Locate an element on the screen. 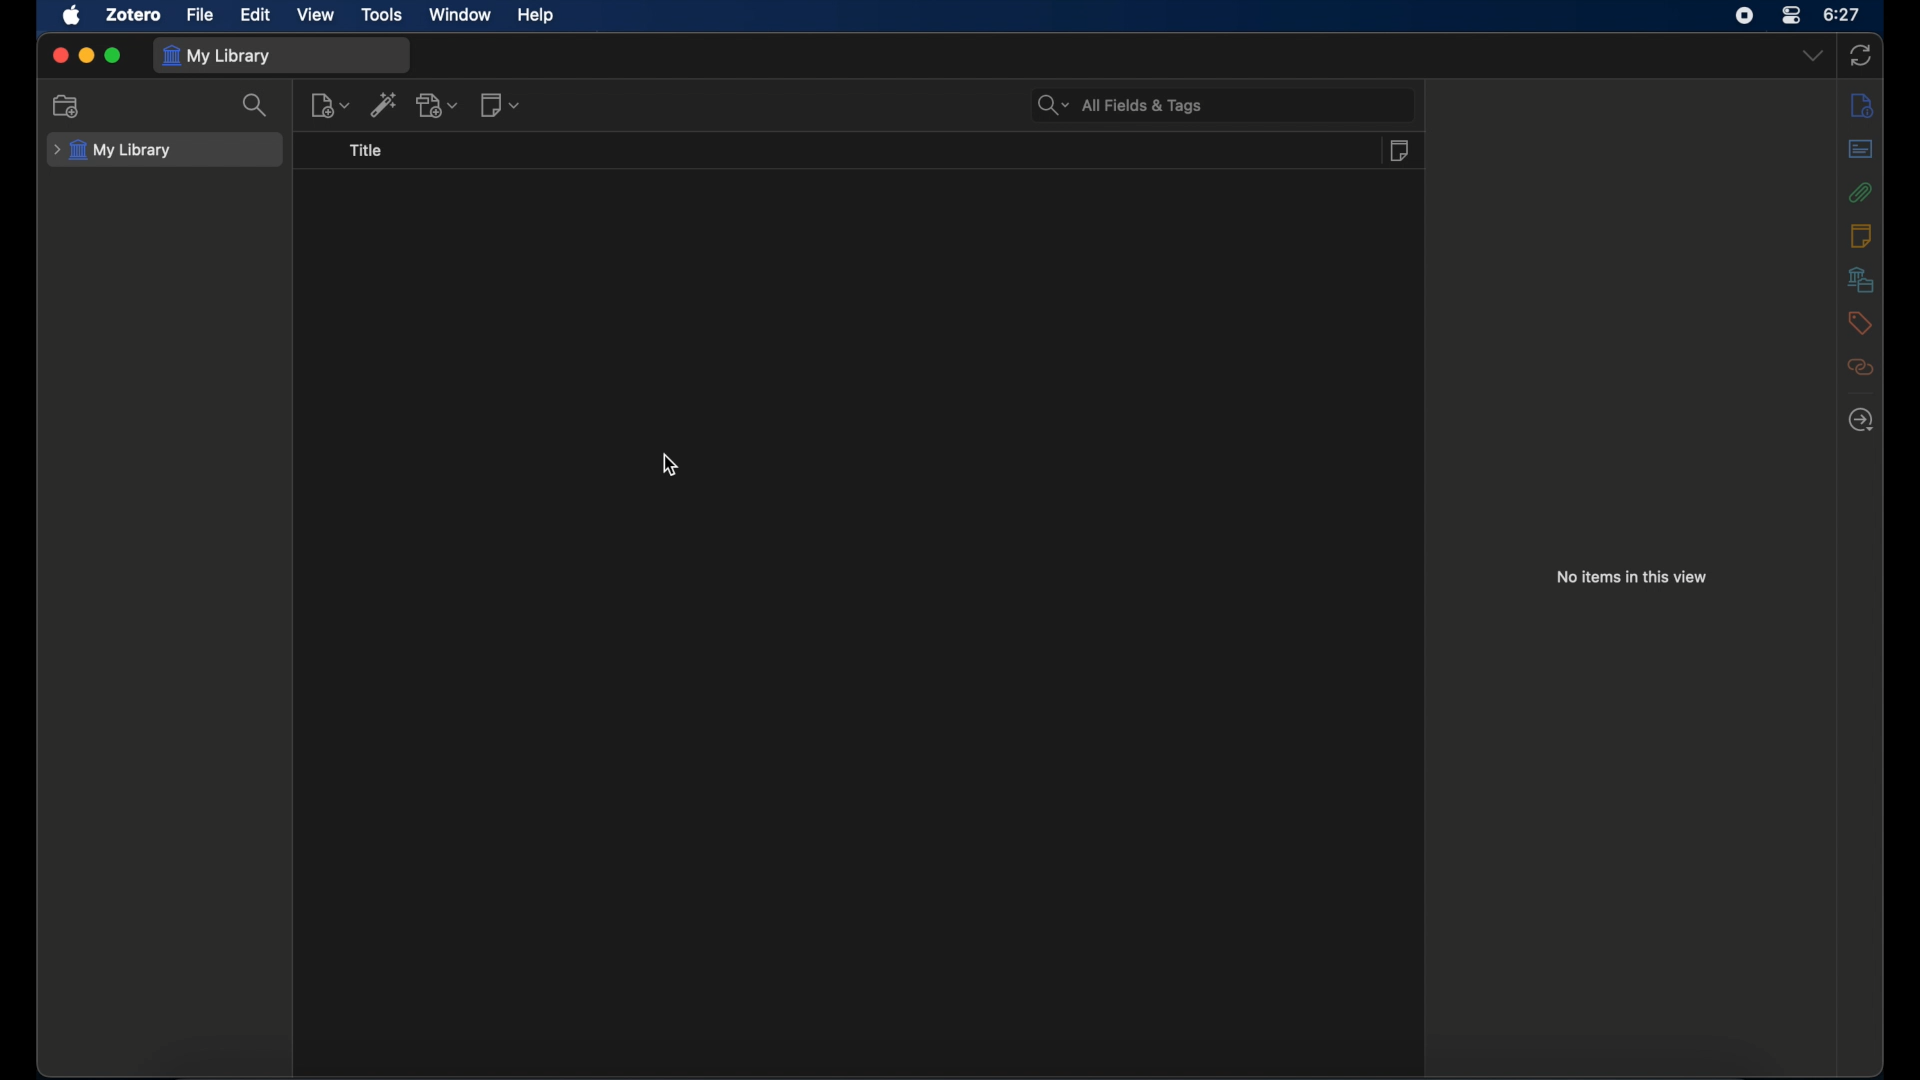  add attachments is located at coordinates (437, 105).